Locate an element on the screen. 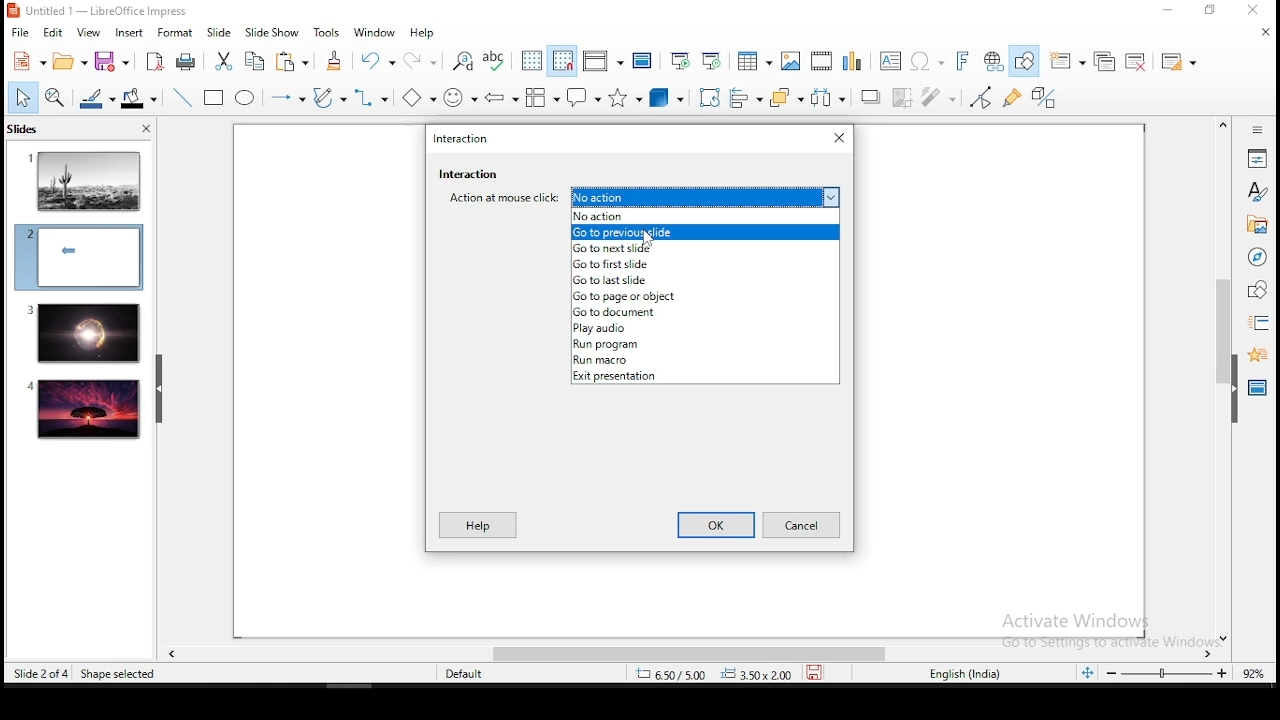 The width and height of the screenshot is (1280, 720). print is located at coordinates (187, 61).